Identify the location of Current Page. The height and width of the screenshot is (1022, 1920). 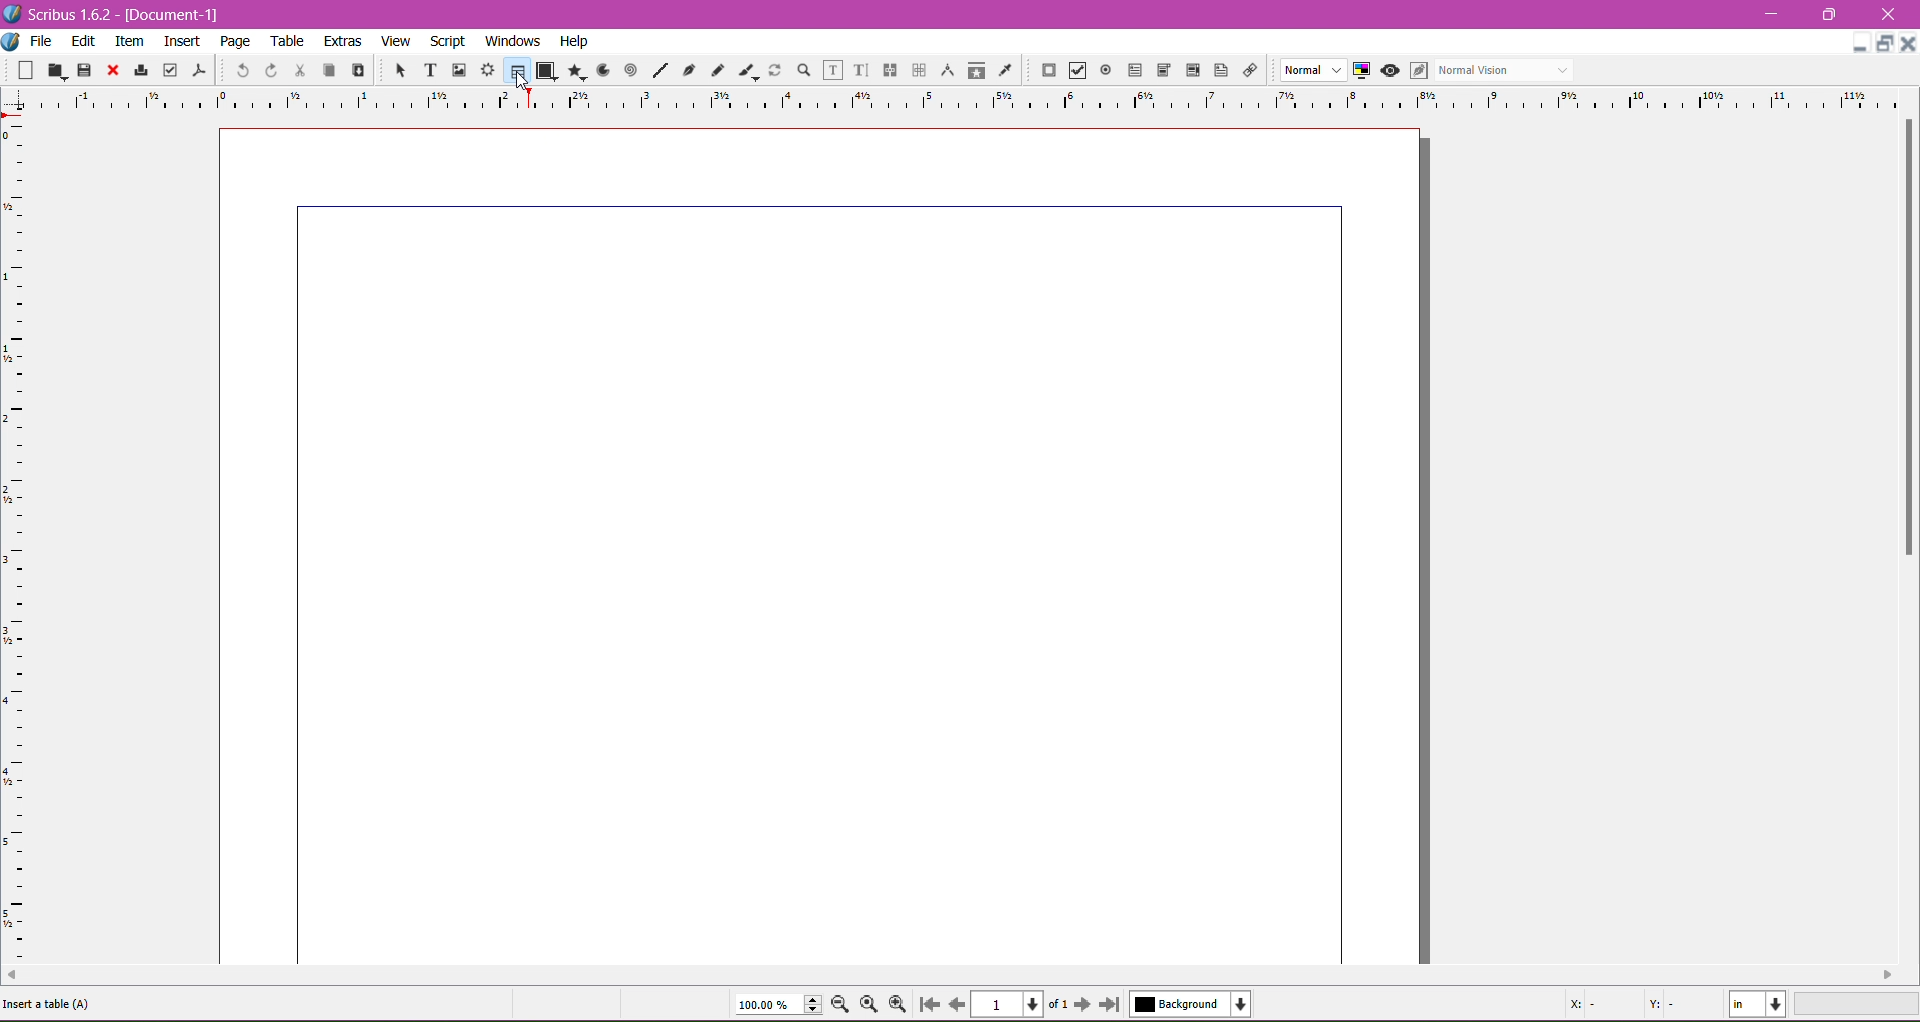
(1010, 1002).